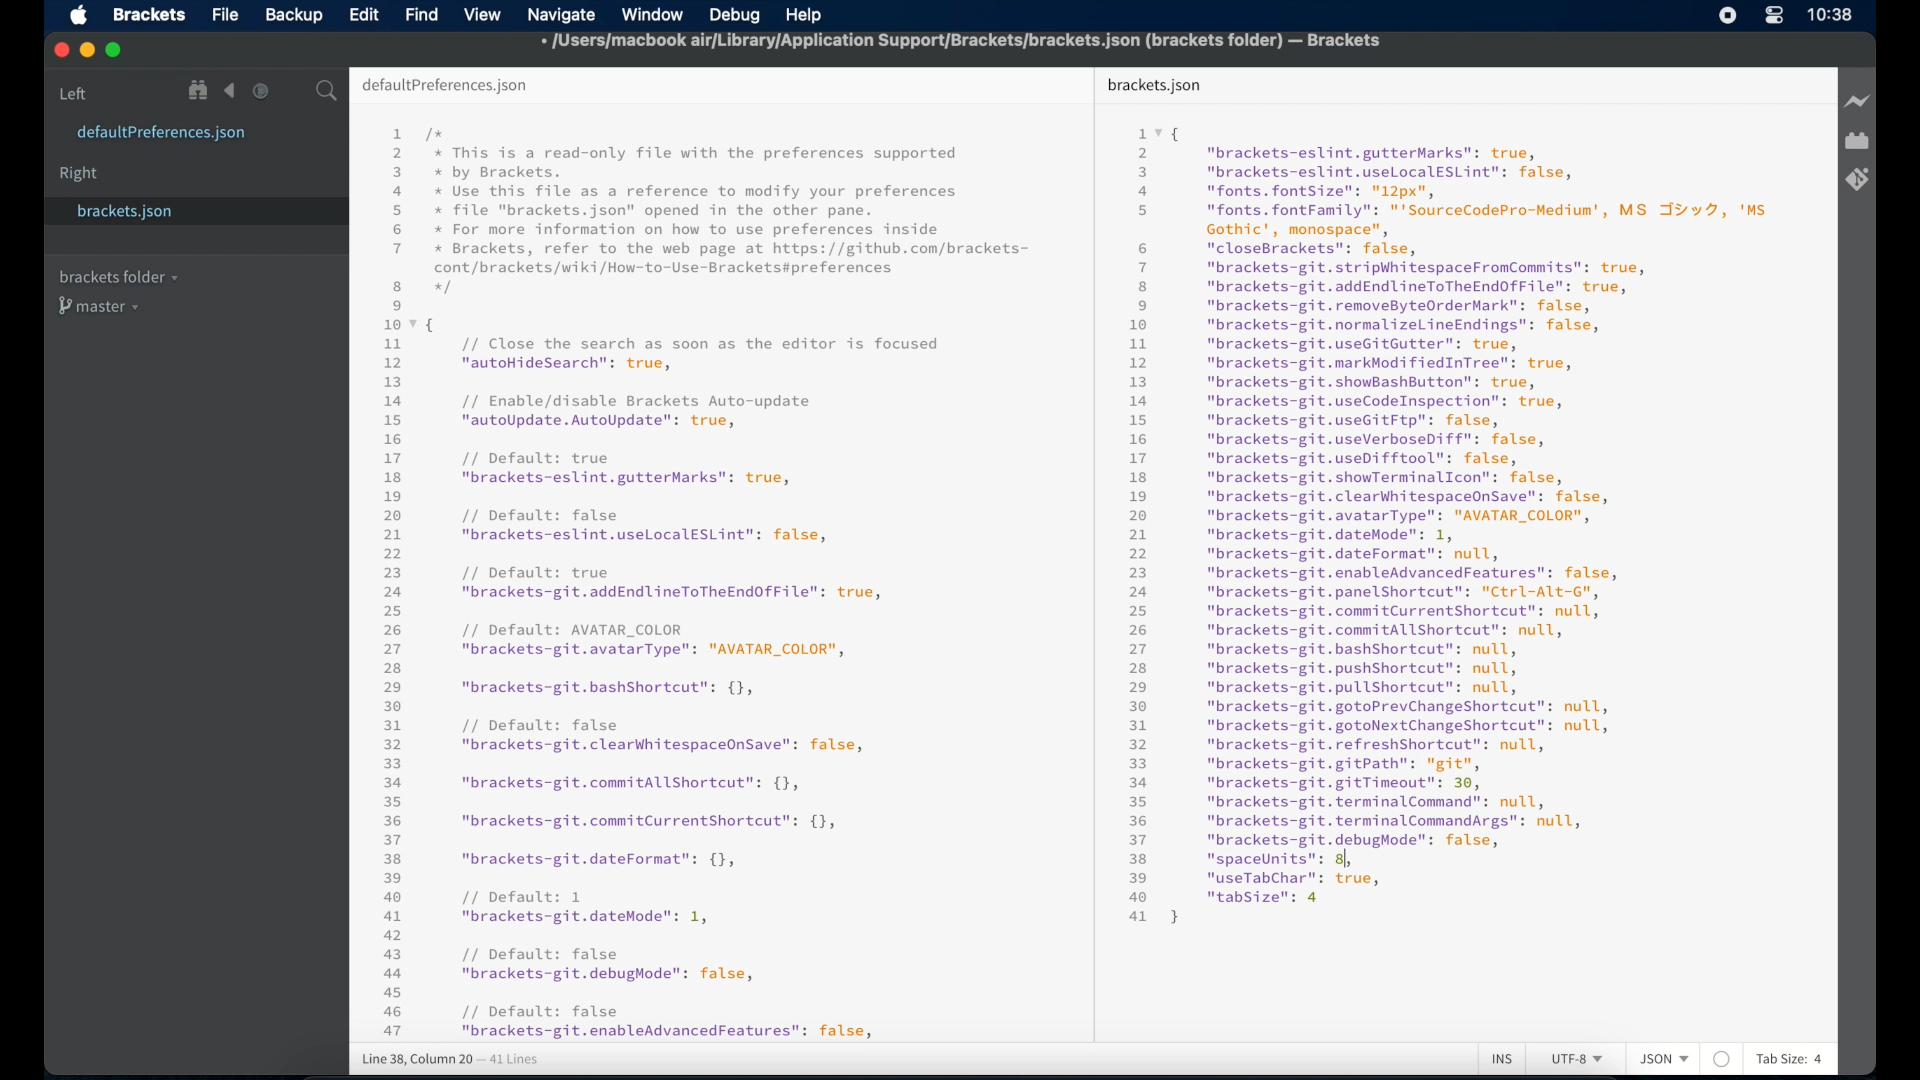 This screenshot has height=1080, width=1920. I want to click on live preview, so click(1859, 101).